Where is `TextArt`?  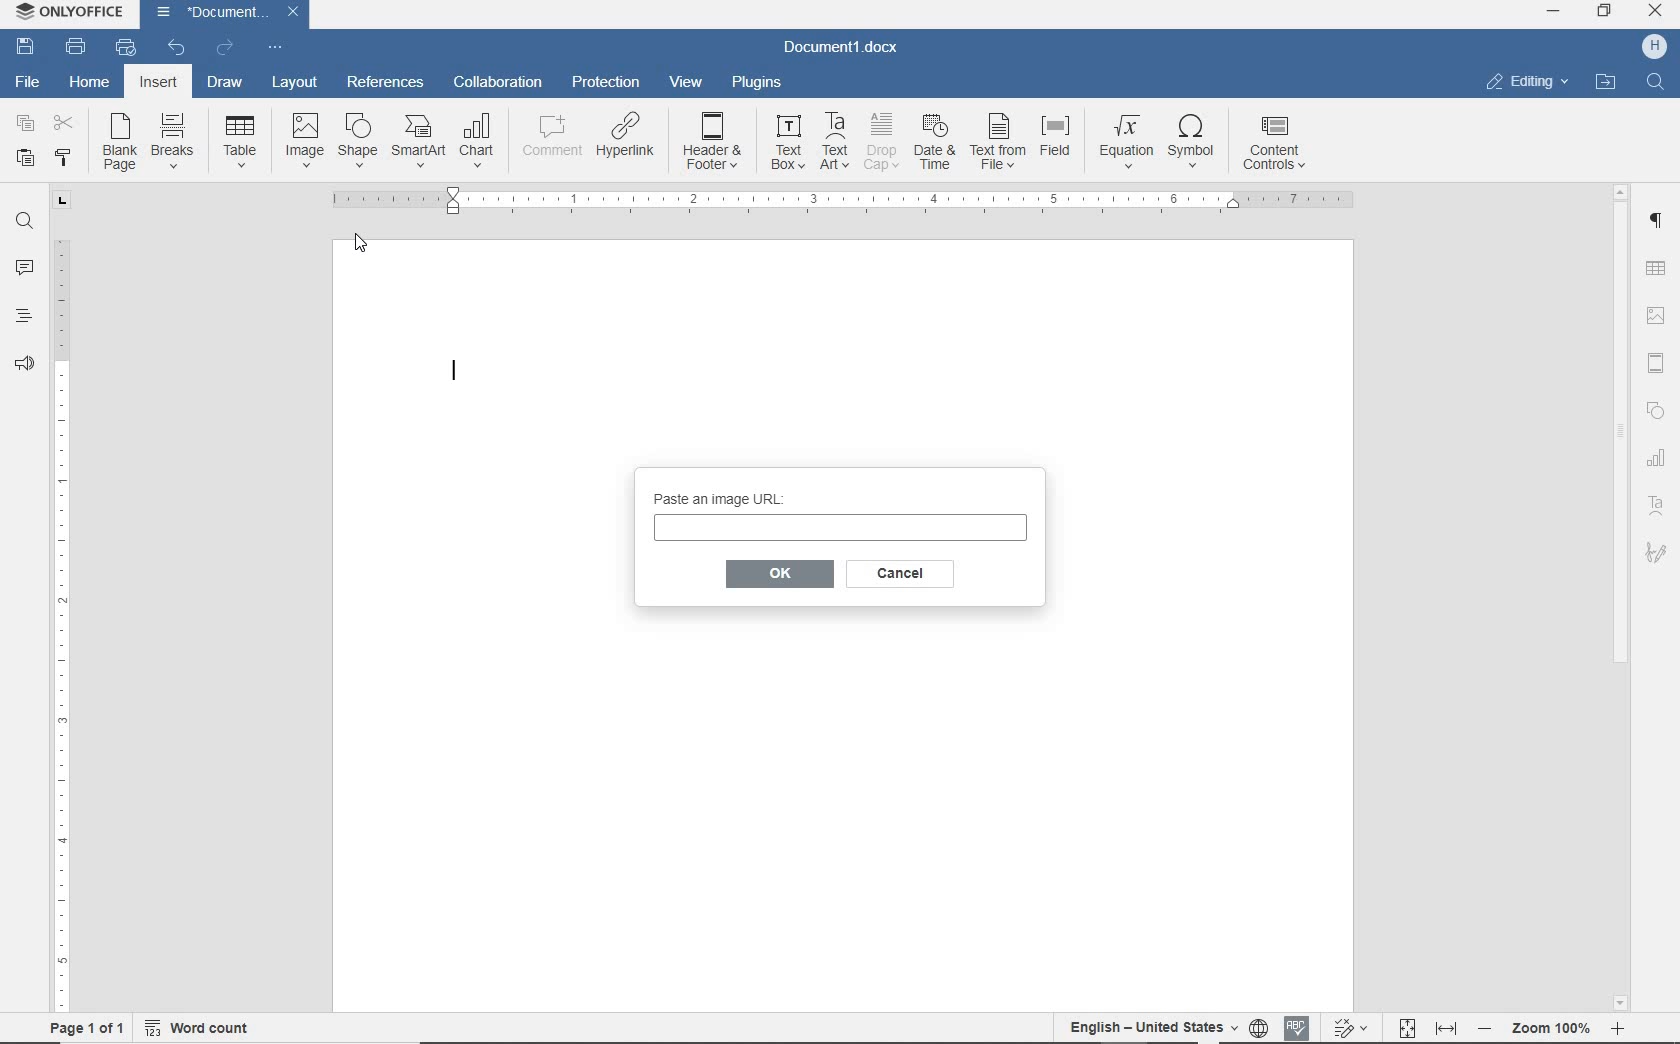
TextArt is located at coordinates (1660, 503).